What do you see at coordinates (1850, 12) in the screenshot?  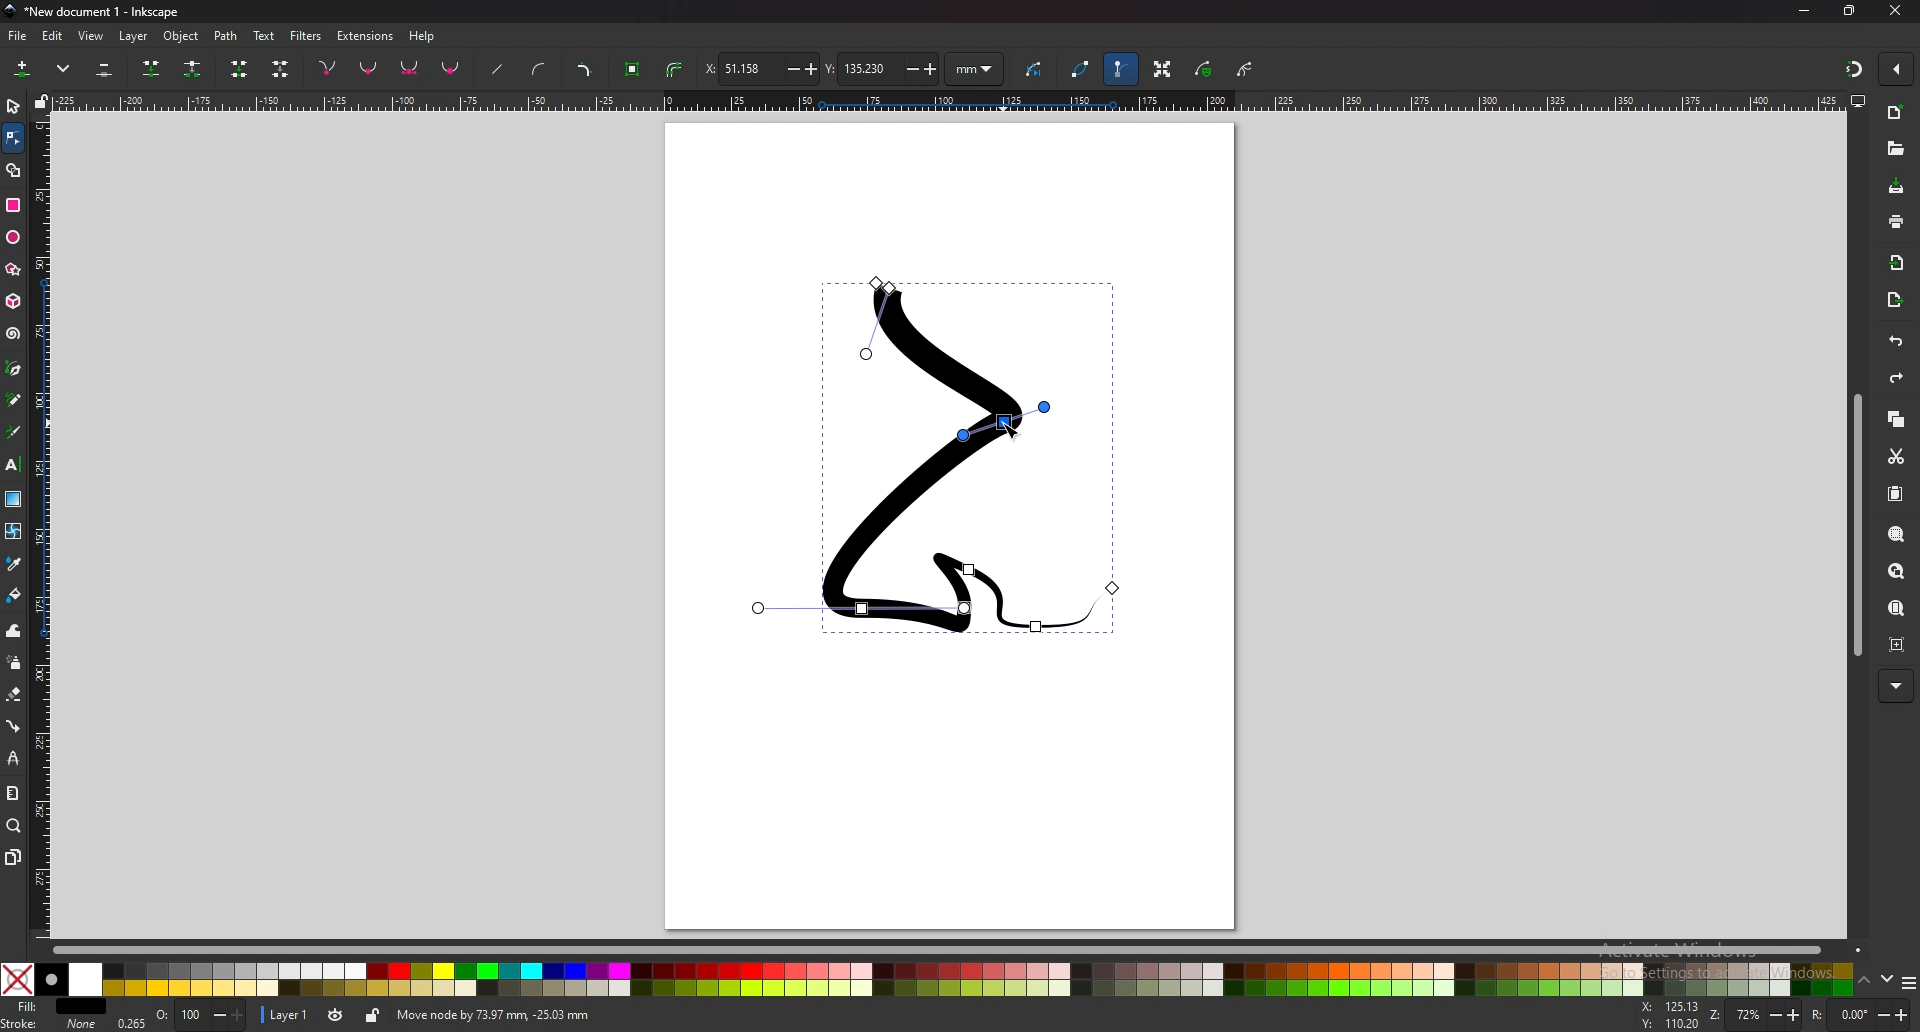 I see `resize` at bounding box center [1850, 12].